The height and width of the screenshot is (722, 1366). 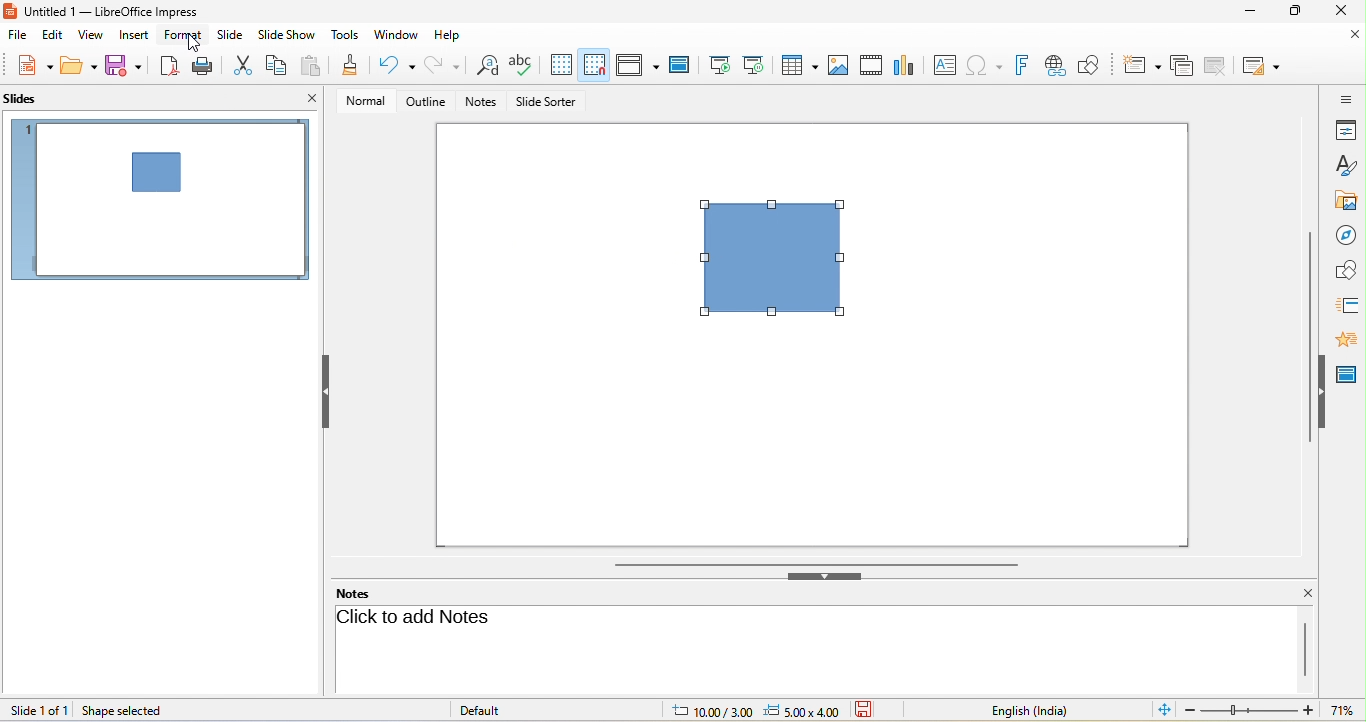 I want to click on slide show, so click(x=287, y=35).